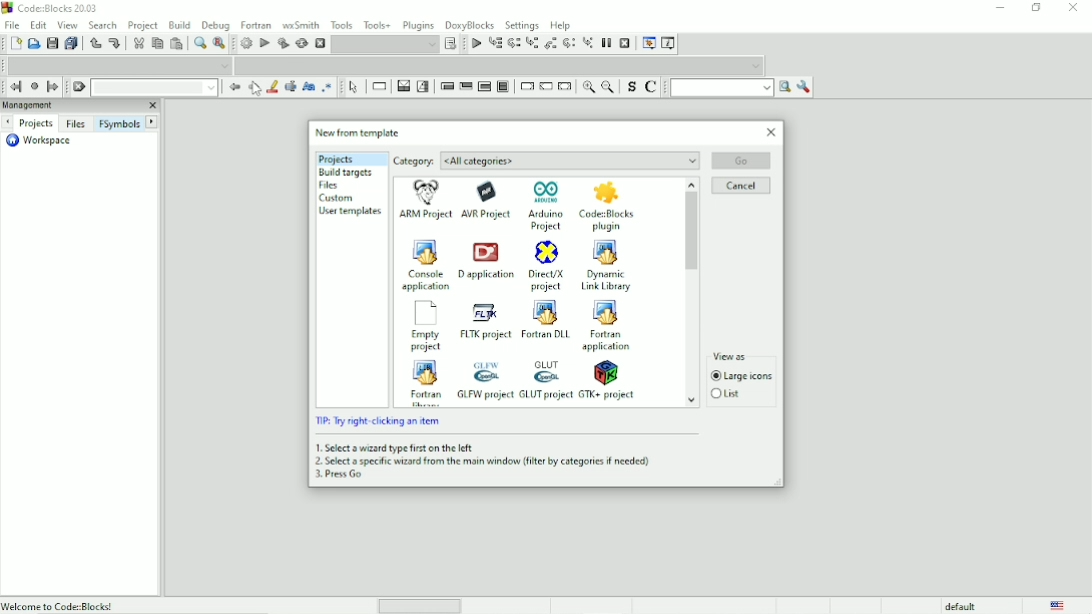 This screenshot has height=614, width=1092. What do you see at coordinates (452, 44) in the screenshot?
I see `Show the select target dialog` at bounding box center [452, 44].